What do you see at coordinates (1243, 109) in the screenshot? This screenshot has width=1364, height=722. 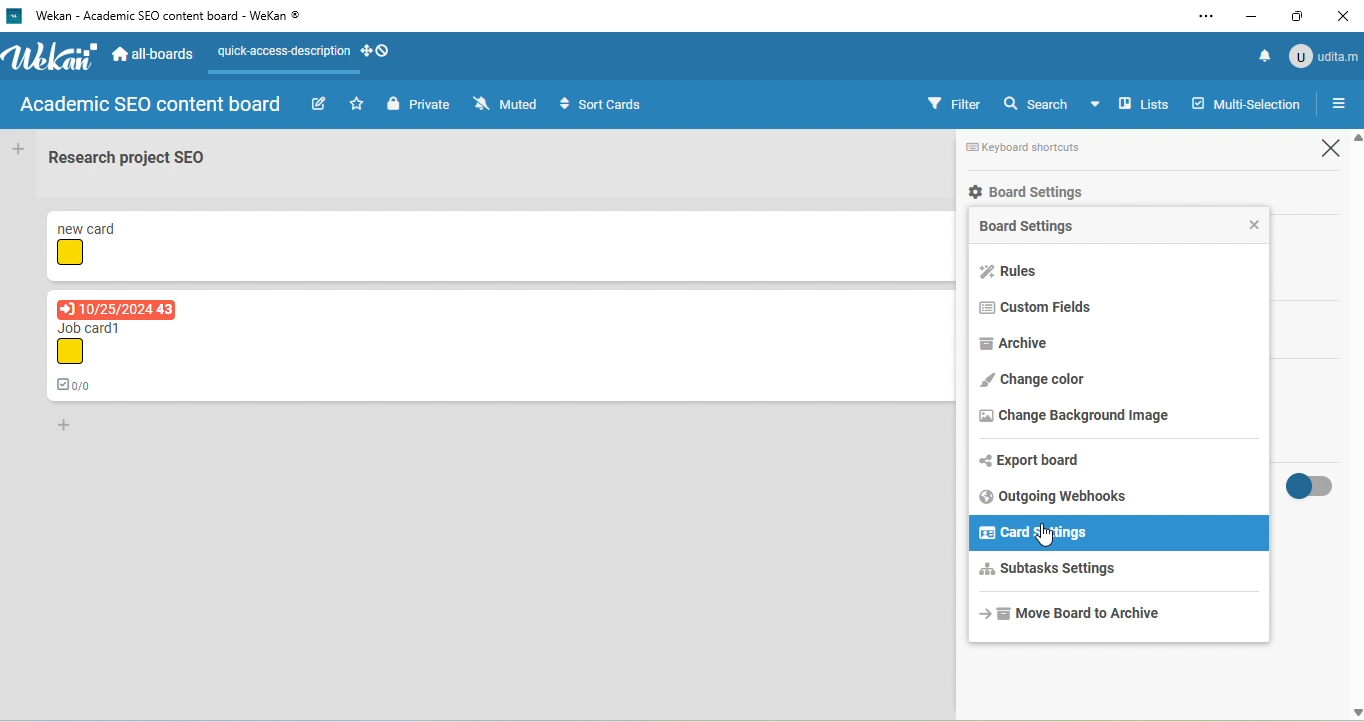 I see `multi selection` at bounding box center [1243, 109].